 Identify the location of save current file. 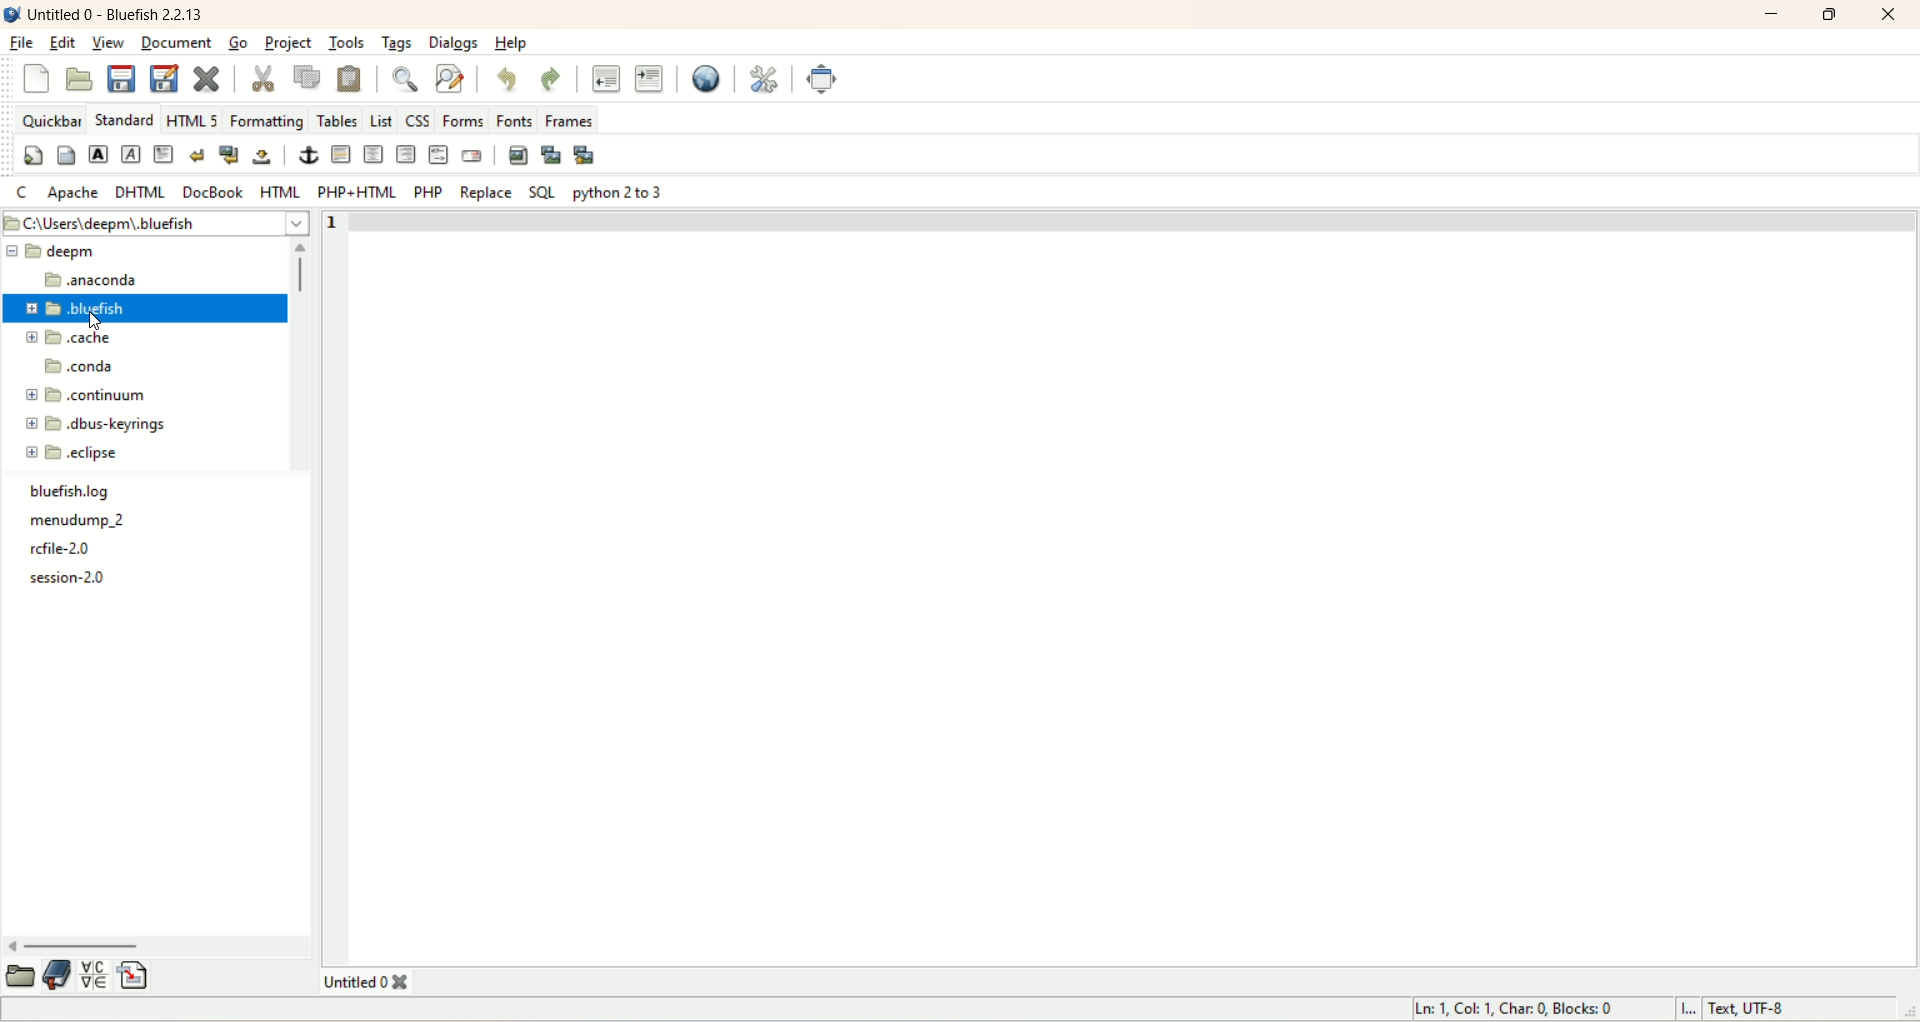
(121, 79).